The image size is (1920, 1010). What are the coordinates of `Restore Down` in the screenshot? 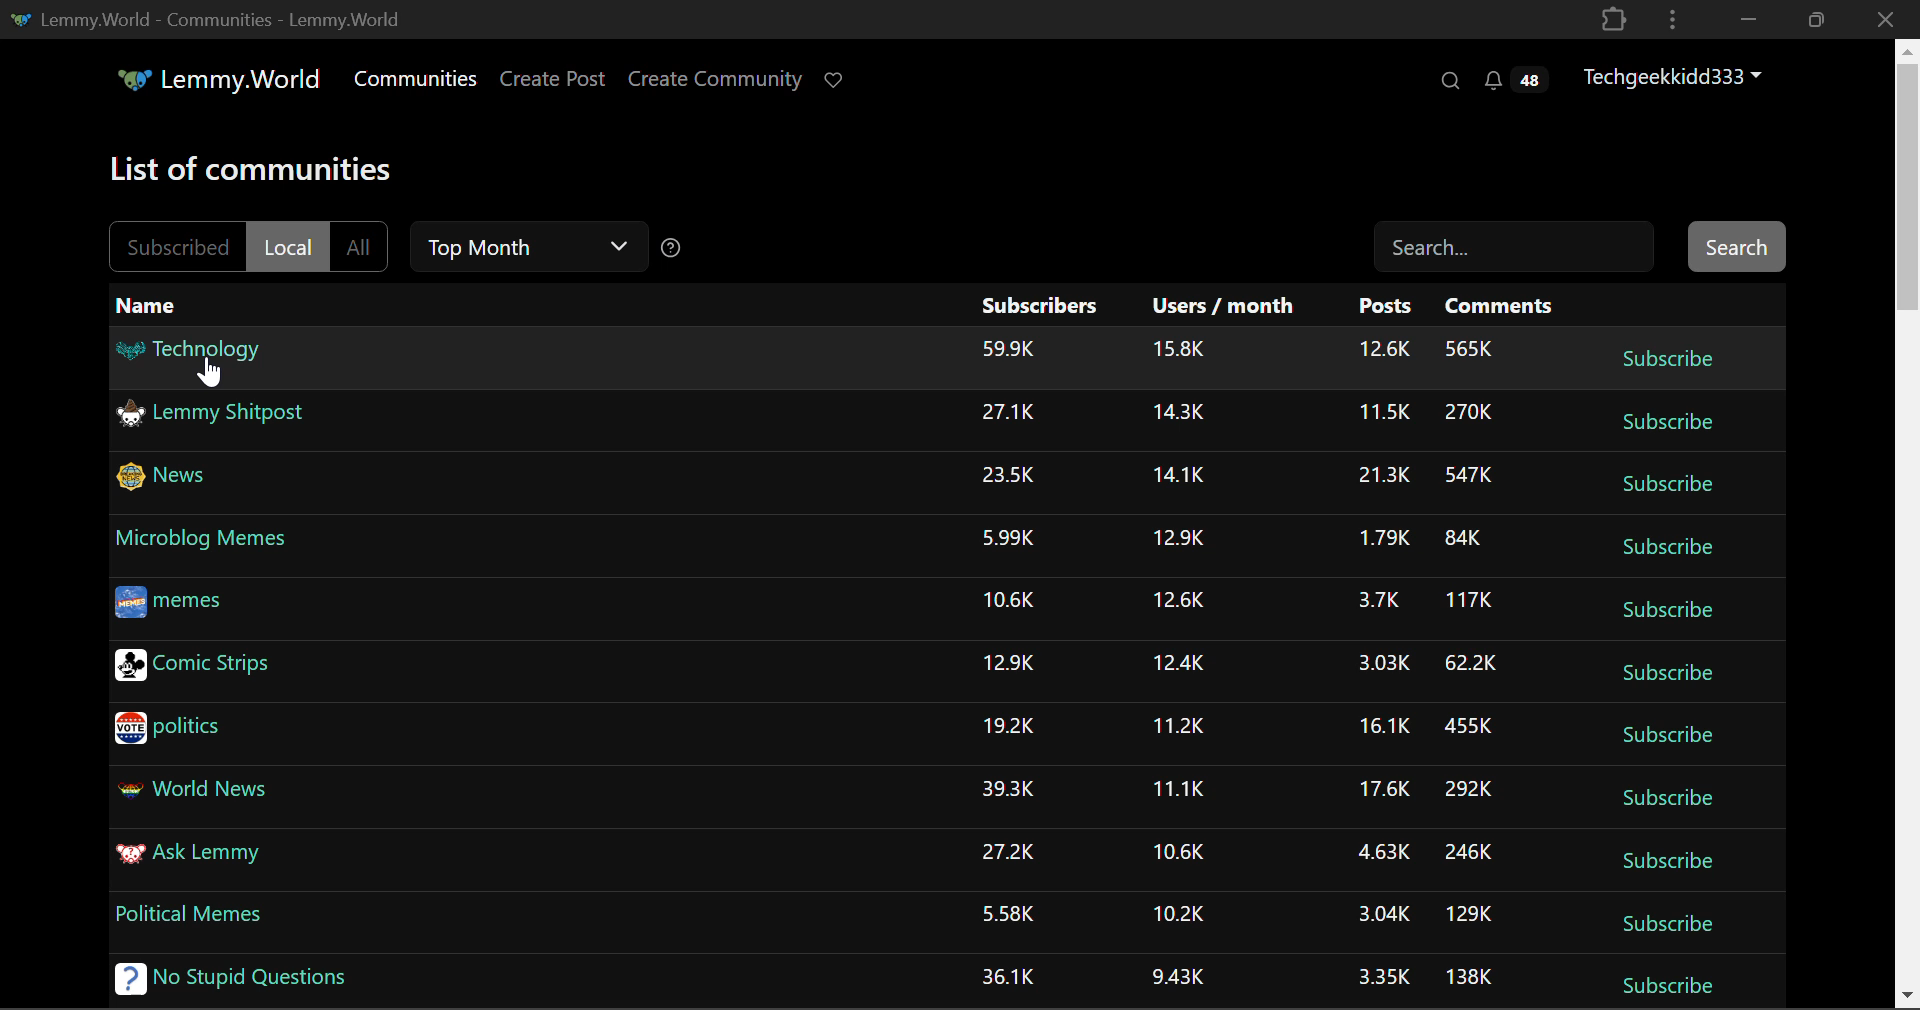 It's located at (1745, 19).